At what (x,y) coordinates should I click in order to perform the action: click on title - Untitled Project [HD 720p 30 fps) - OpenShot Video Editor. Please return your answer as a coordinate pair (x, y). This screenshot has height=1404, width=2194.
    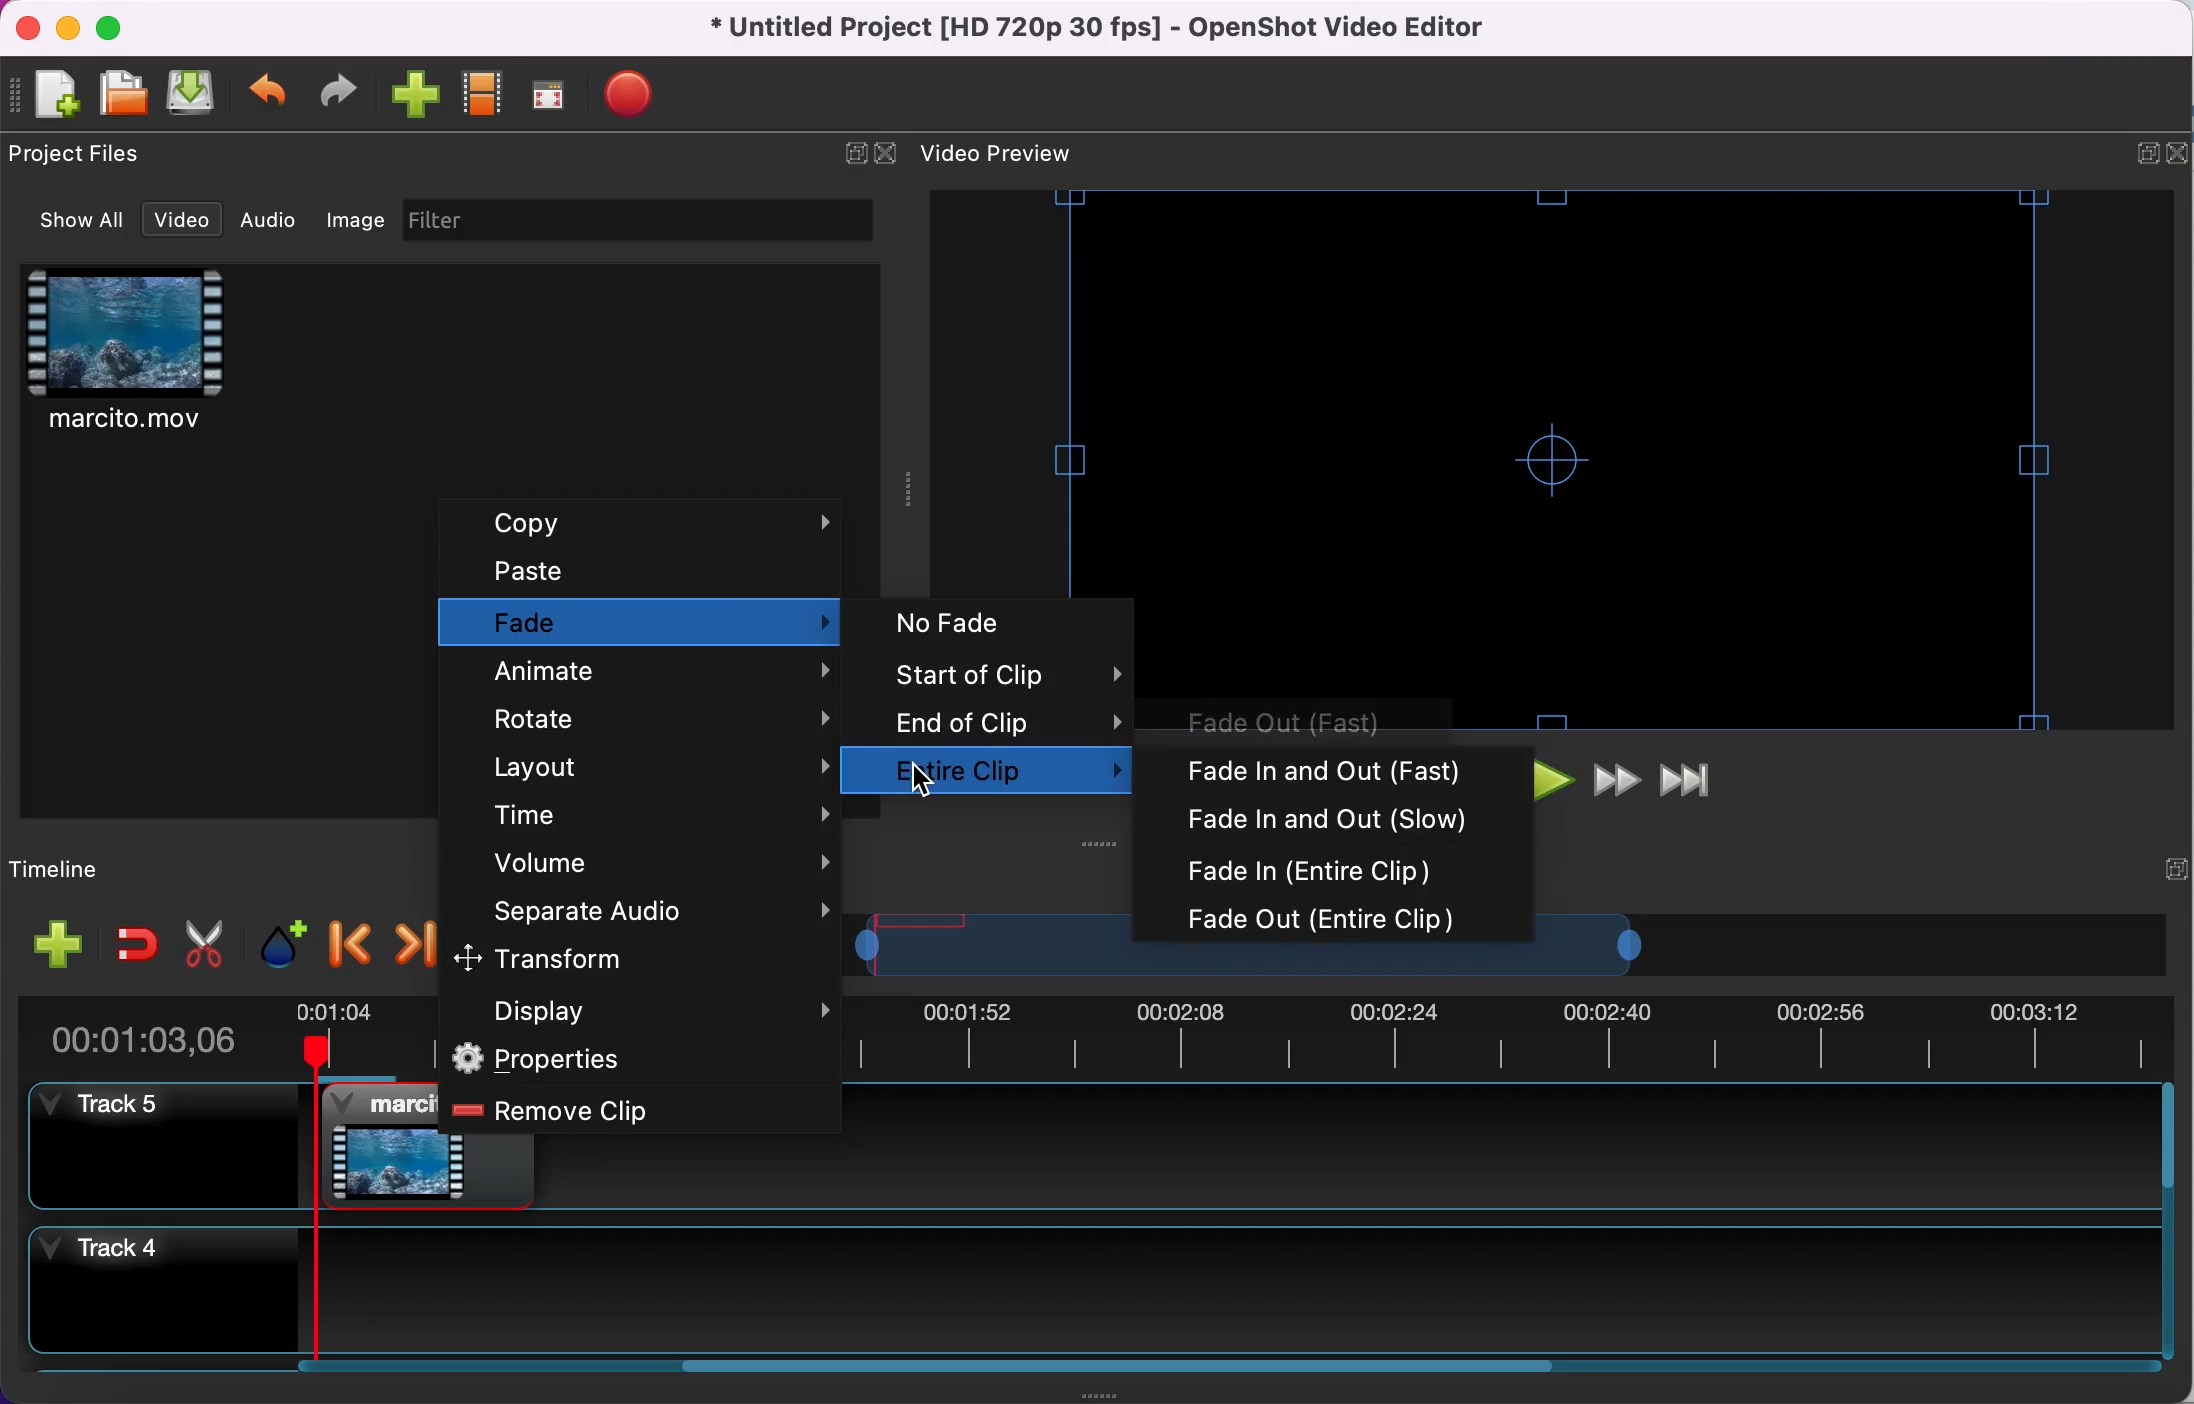
    Looking at the image, I should click on (1107, 29).